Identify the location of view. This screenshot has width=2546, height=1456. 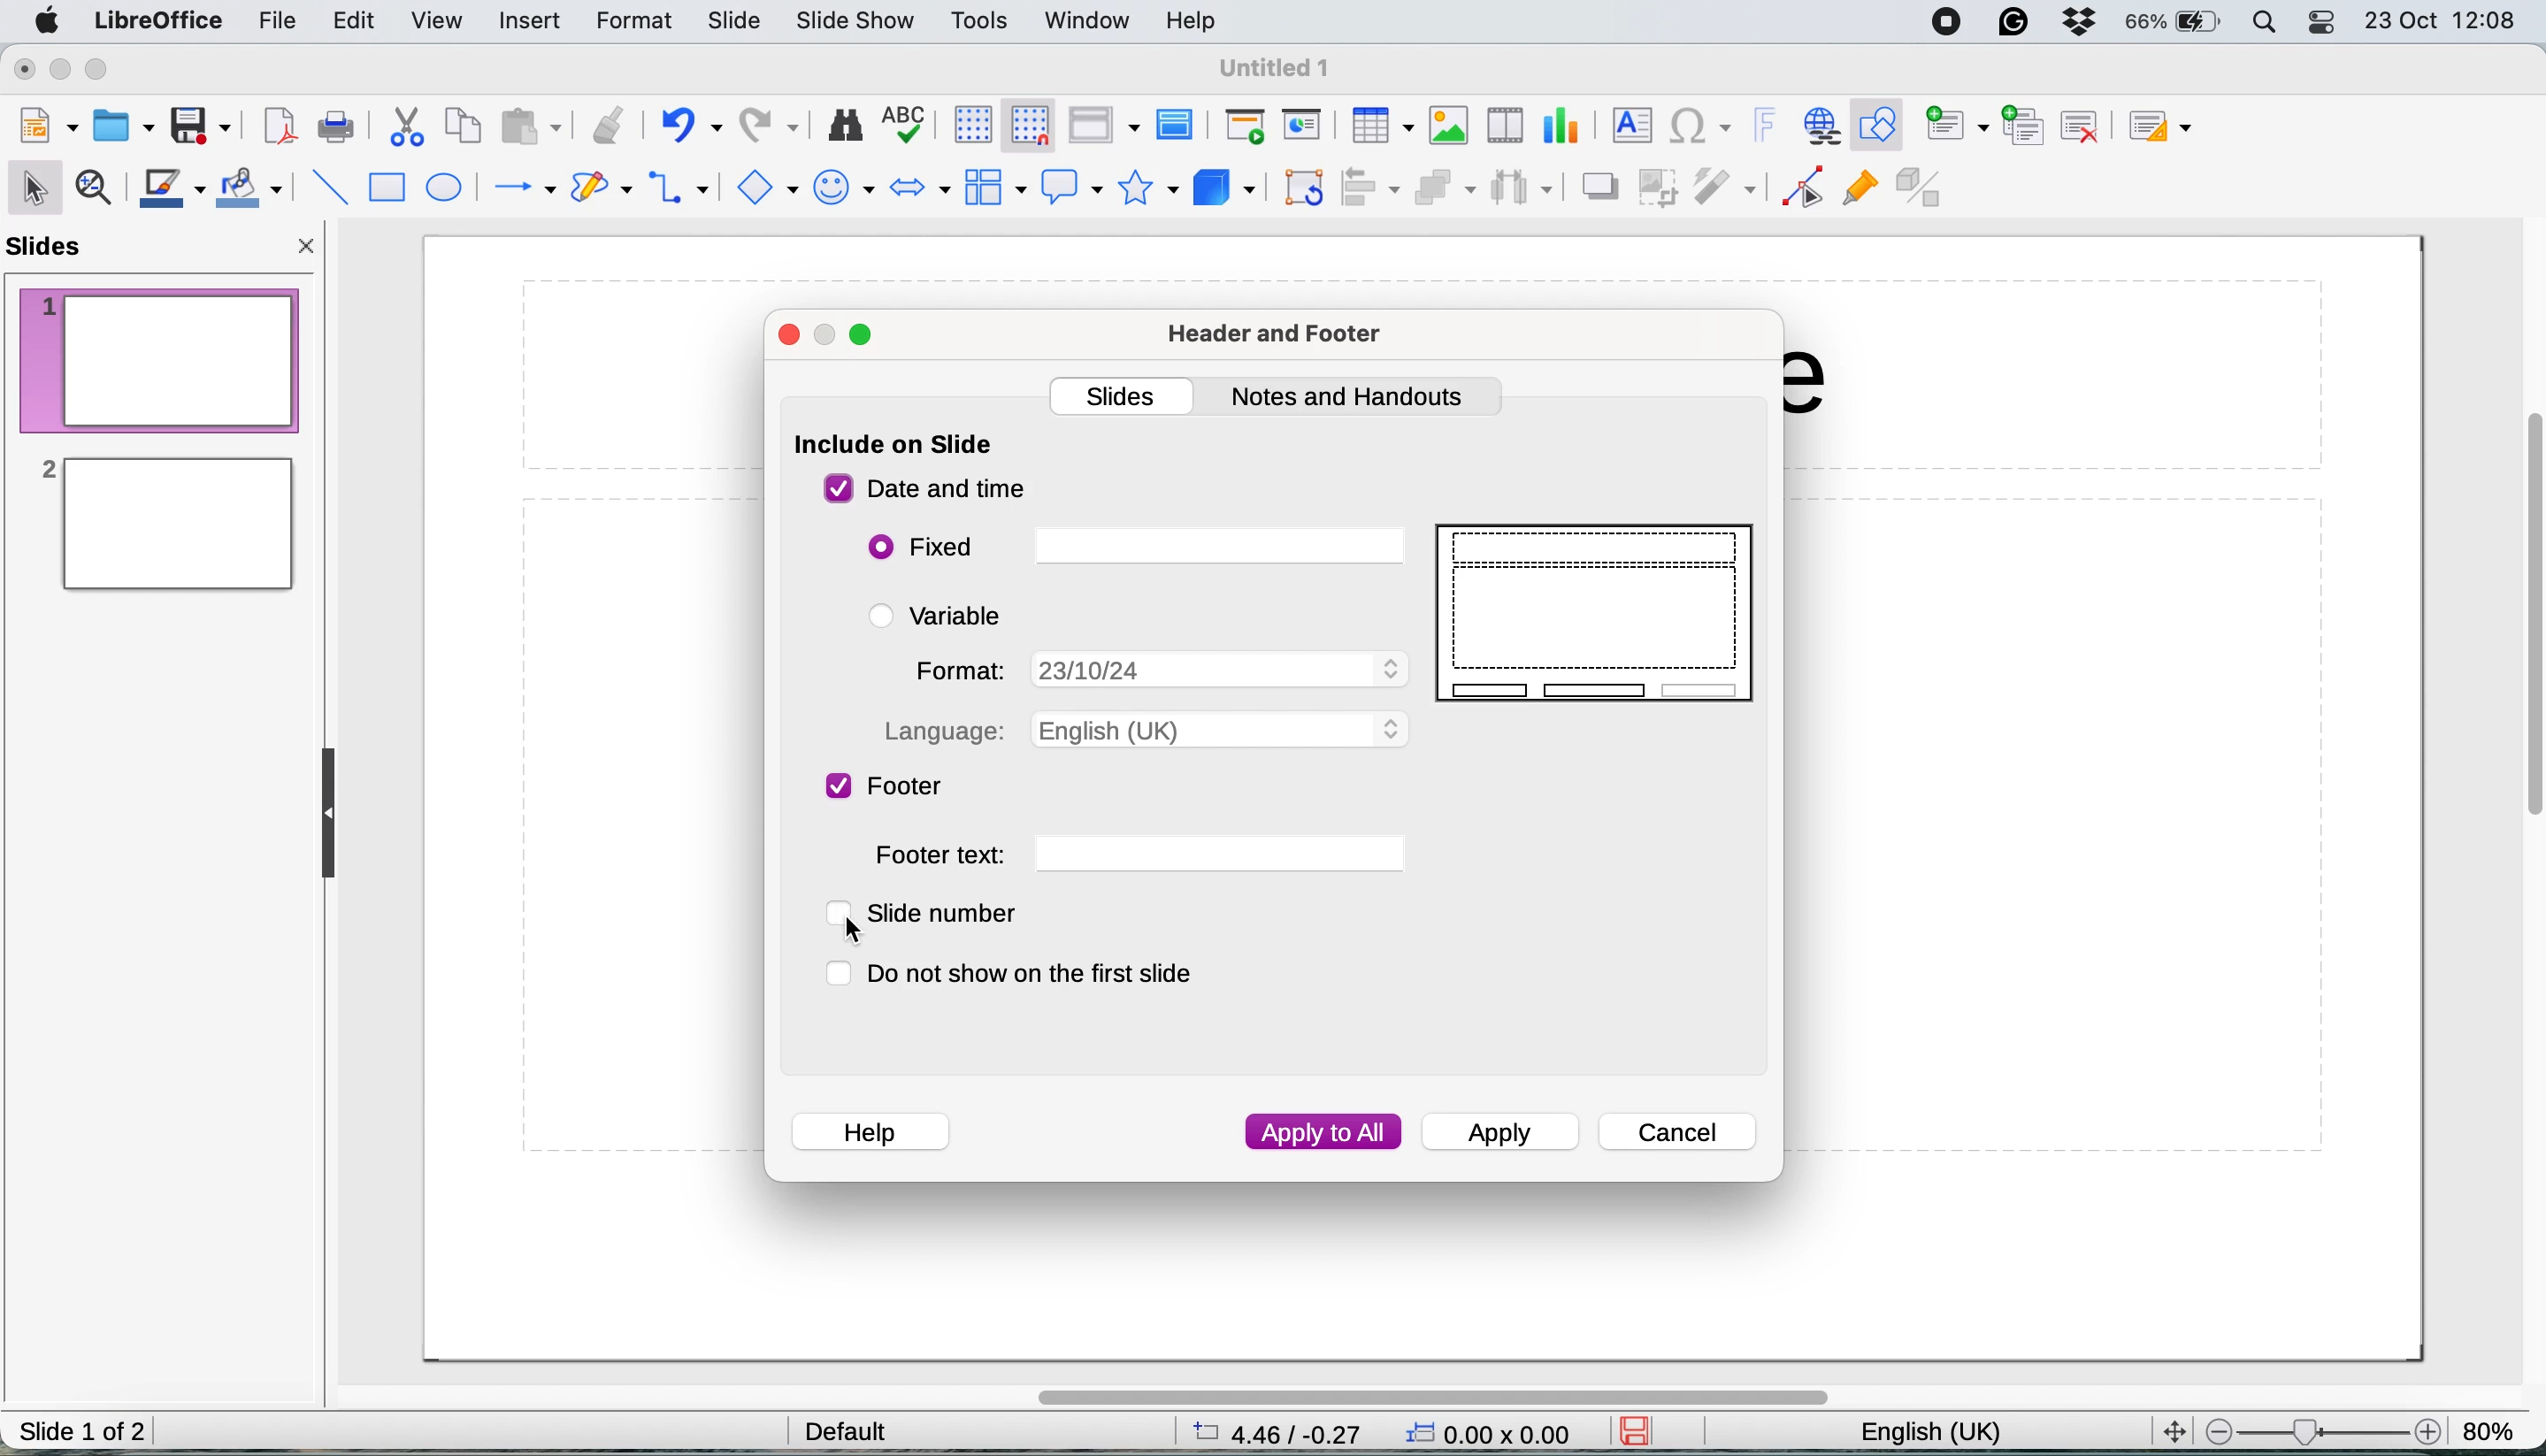
(443, 19).